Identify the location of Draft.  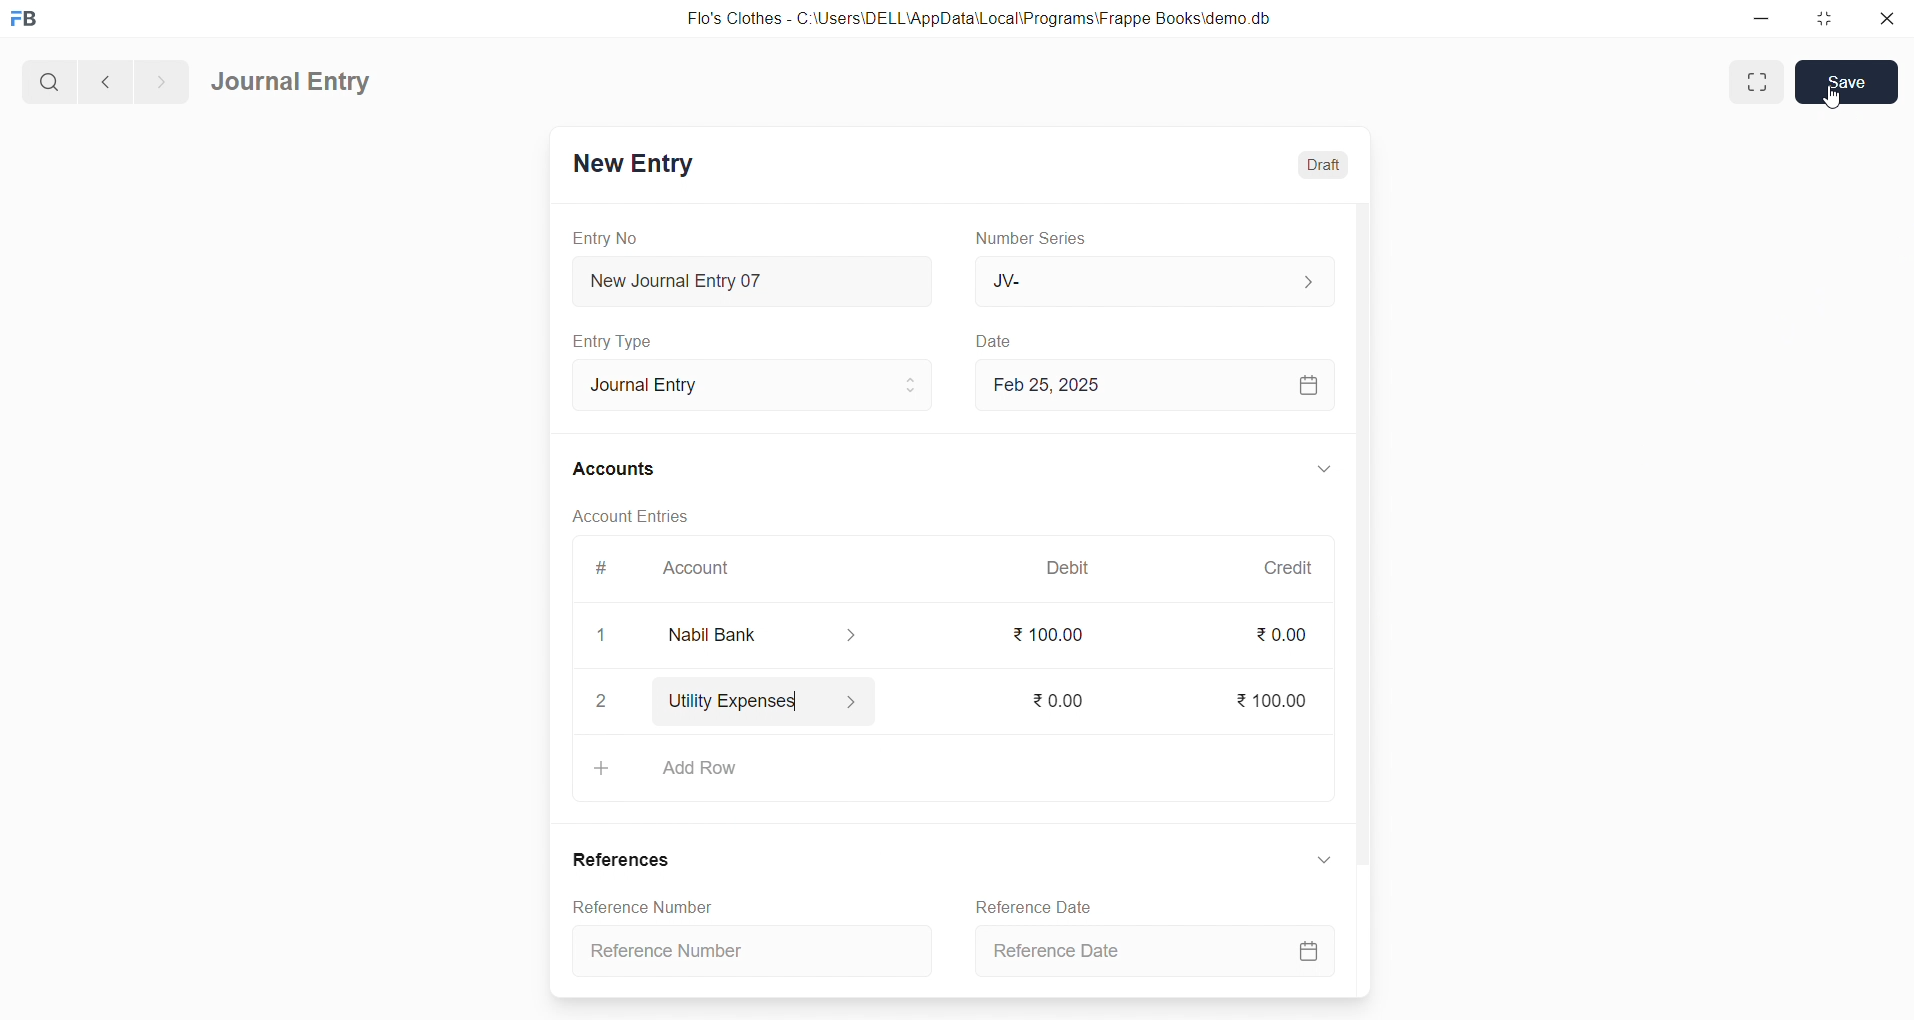
(1319, 161).